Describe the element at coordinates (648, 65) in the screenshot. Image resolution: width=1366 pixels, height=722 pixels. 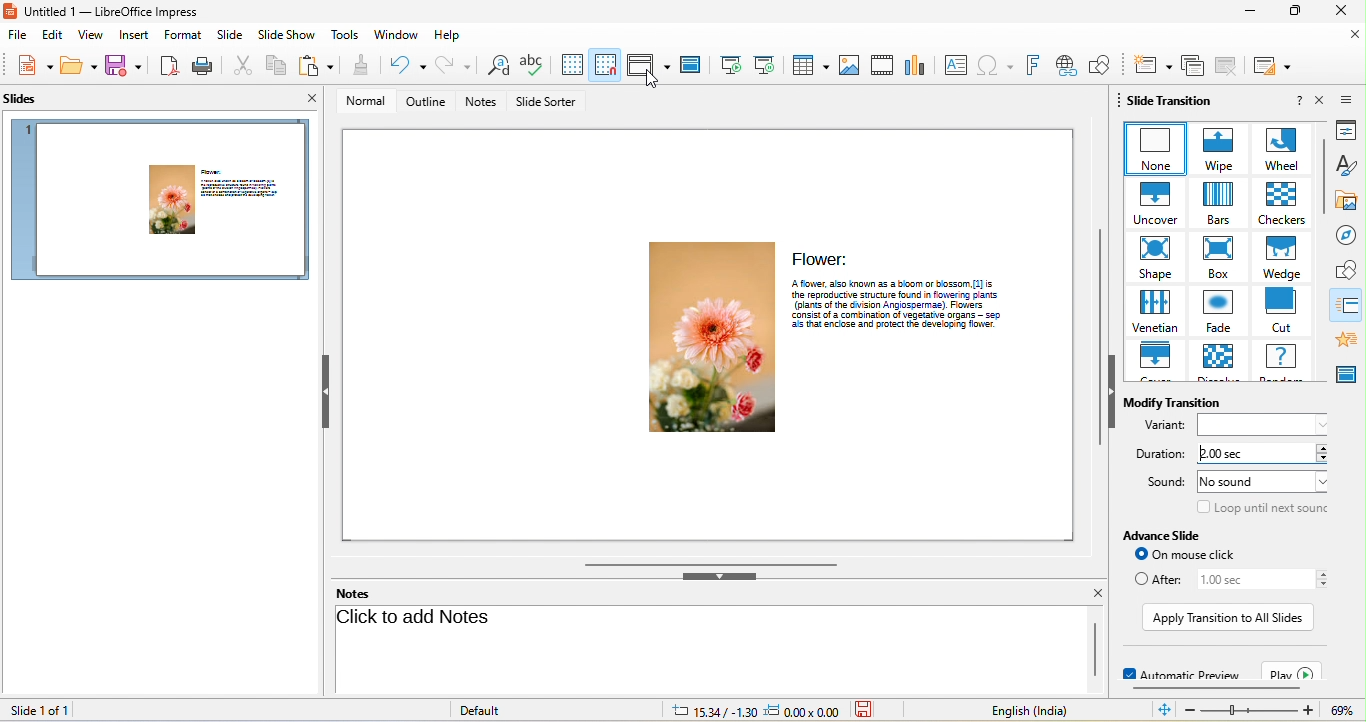
I see `display view` at that location.